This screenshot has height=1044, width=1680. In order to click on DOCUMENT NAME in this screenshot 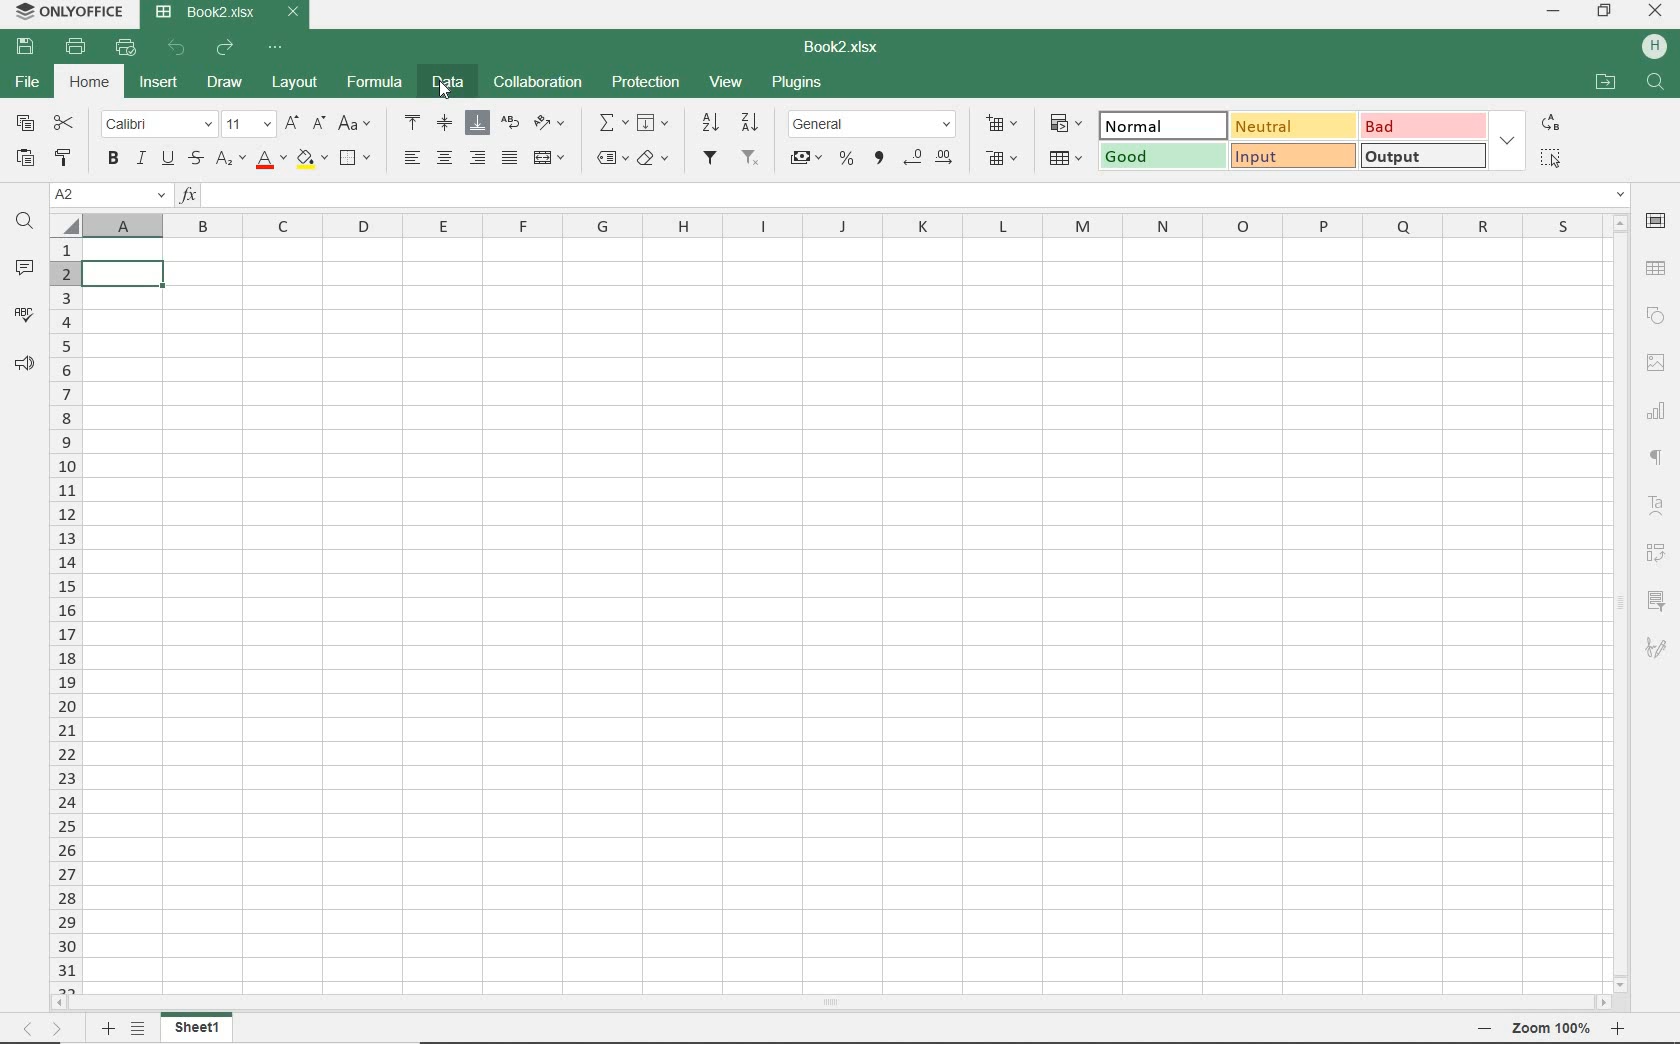, I will do `click(842, 47)`.